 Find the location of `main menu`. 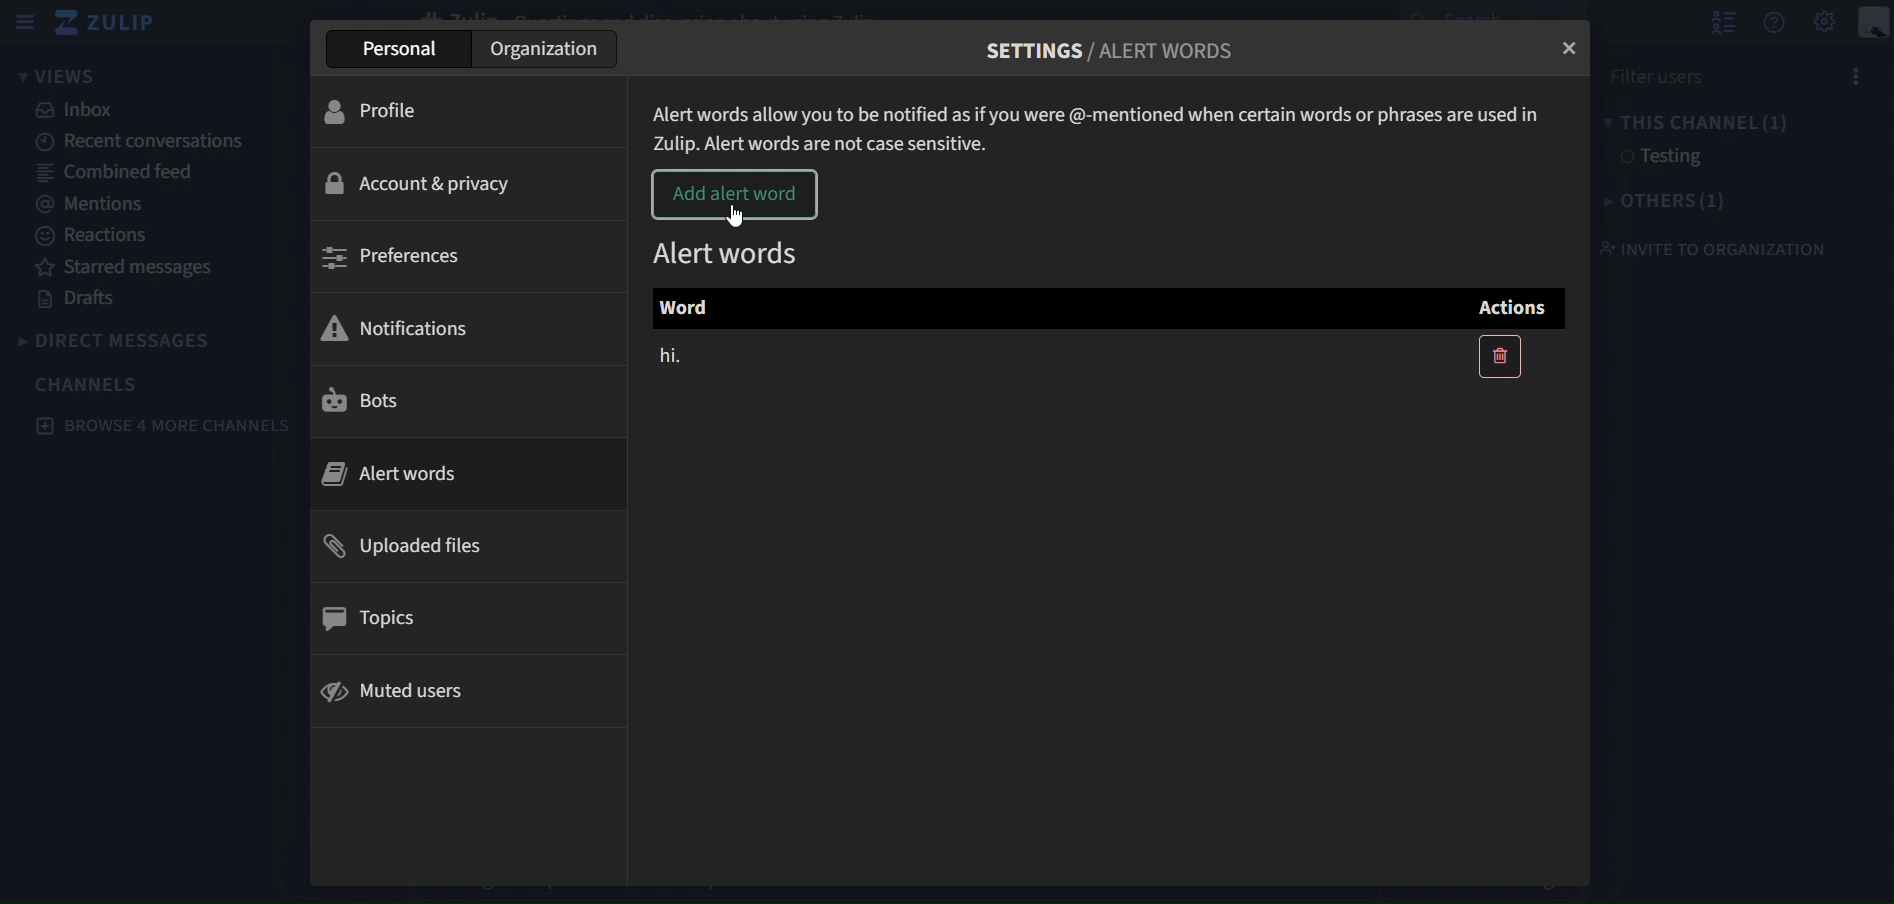

main menu is located at coordinates (1825, 23).